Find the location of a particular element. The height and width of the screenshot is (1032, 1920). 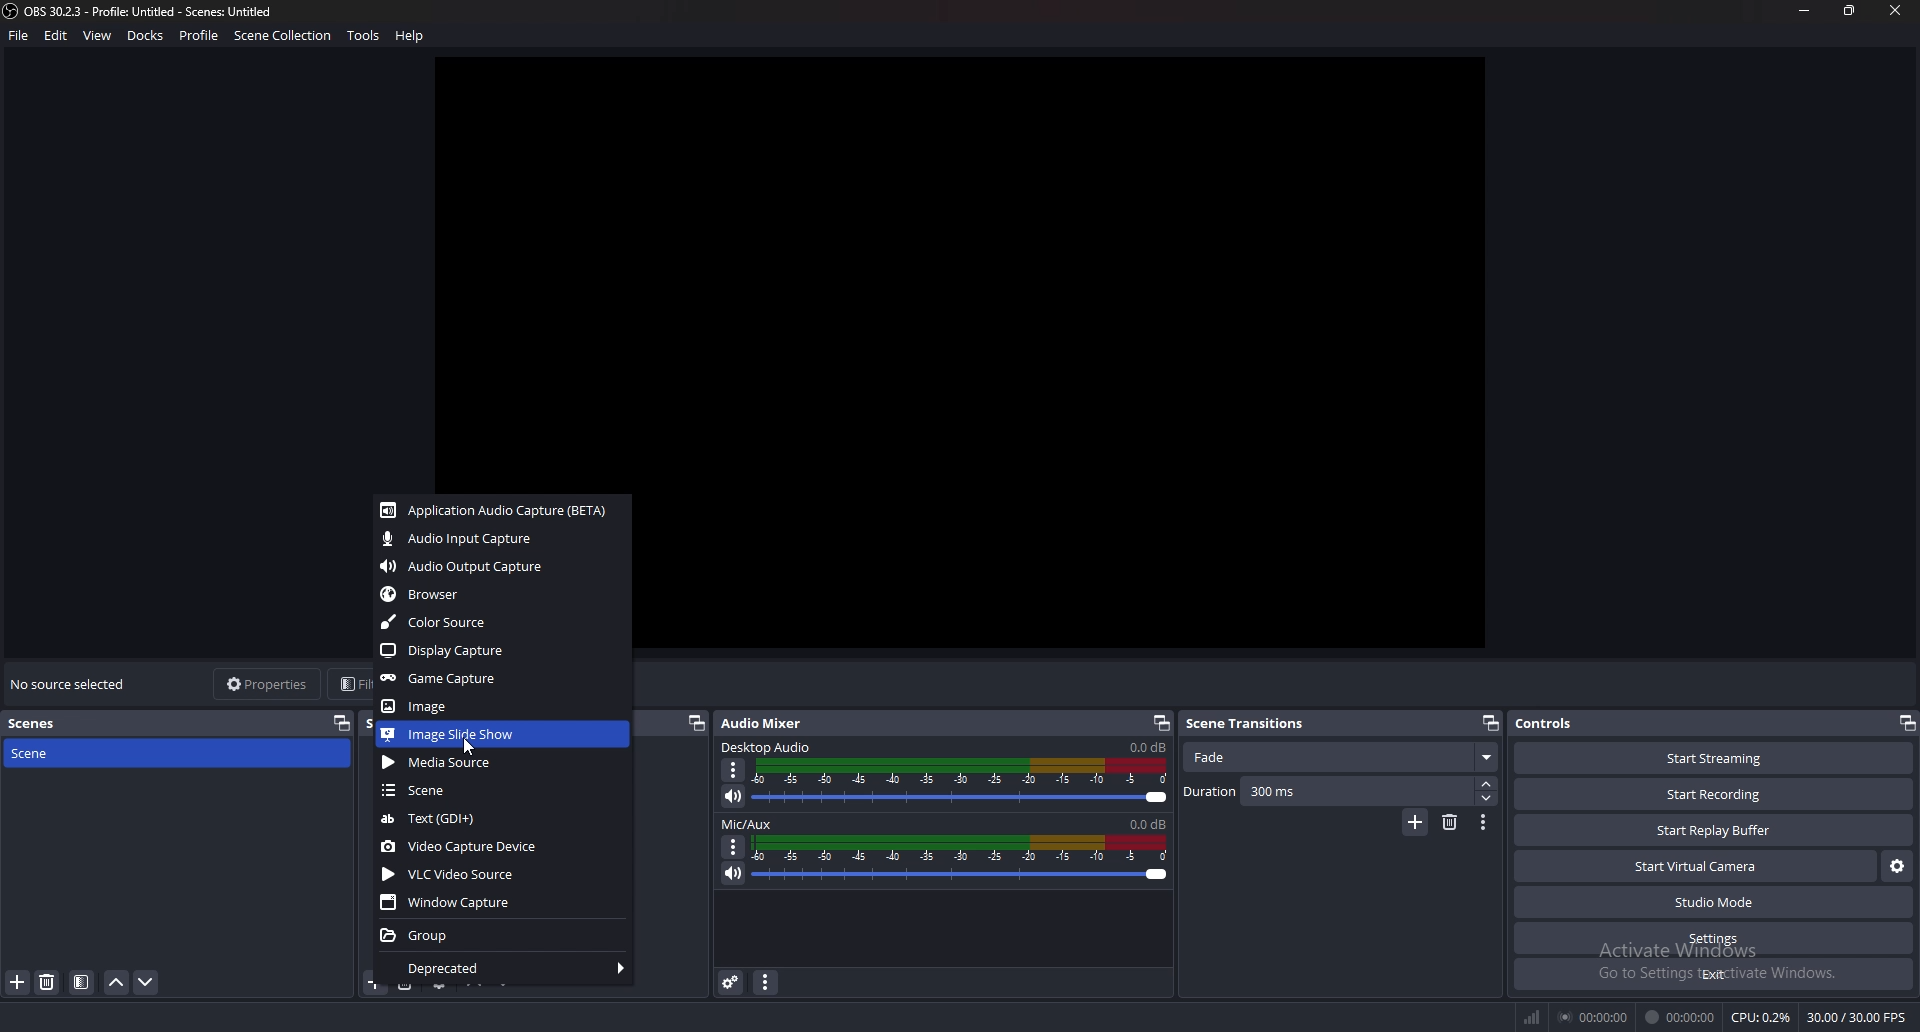

scenes is located at coordinates (34, 724).